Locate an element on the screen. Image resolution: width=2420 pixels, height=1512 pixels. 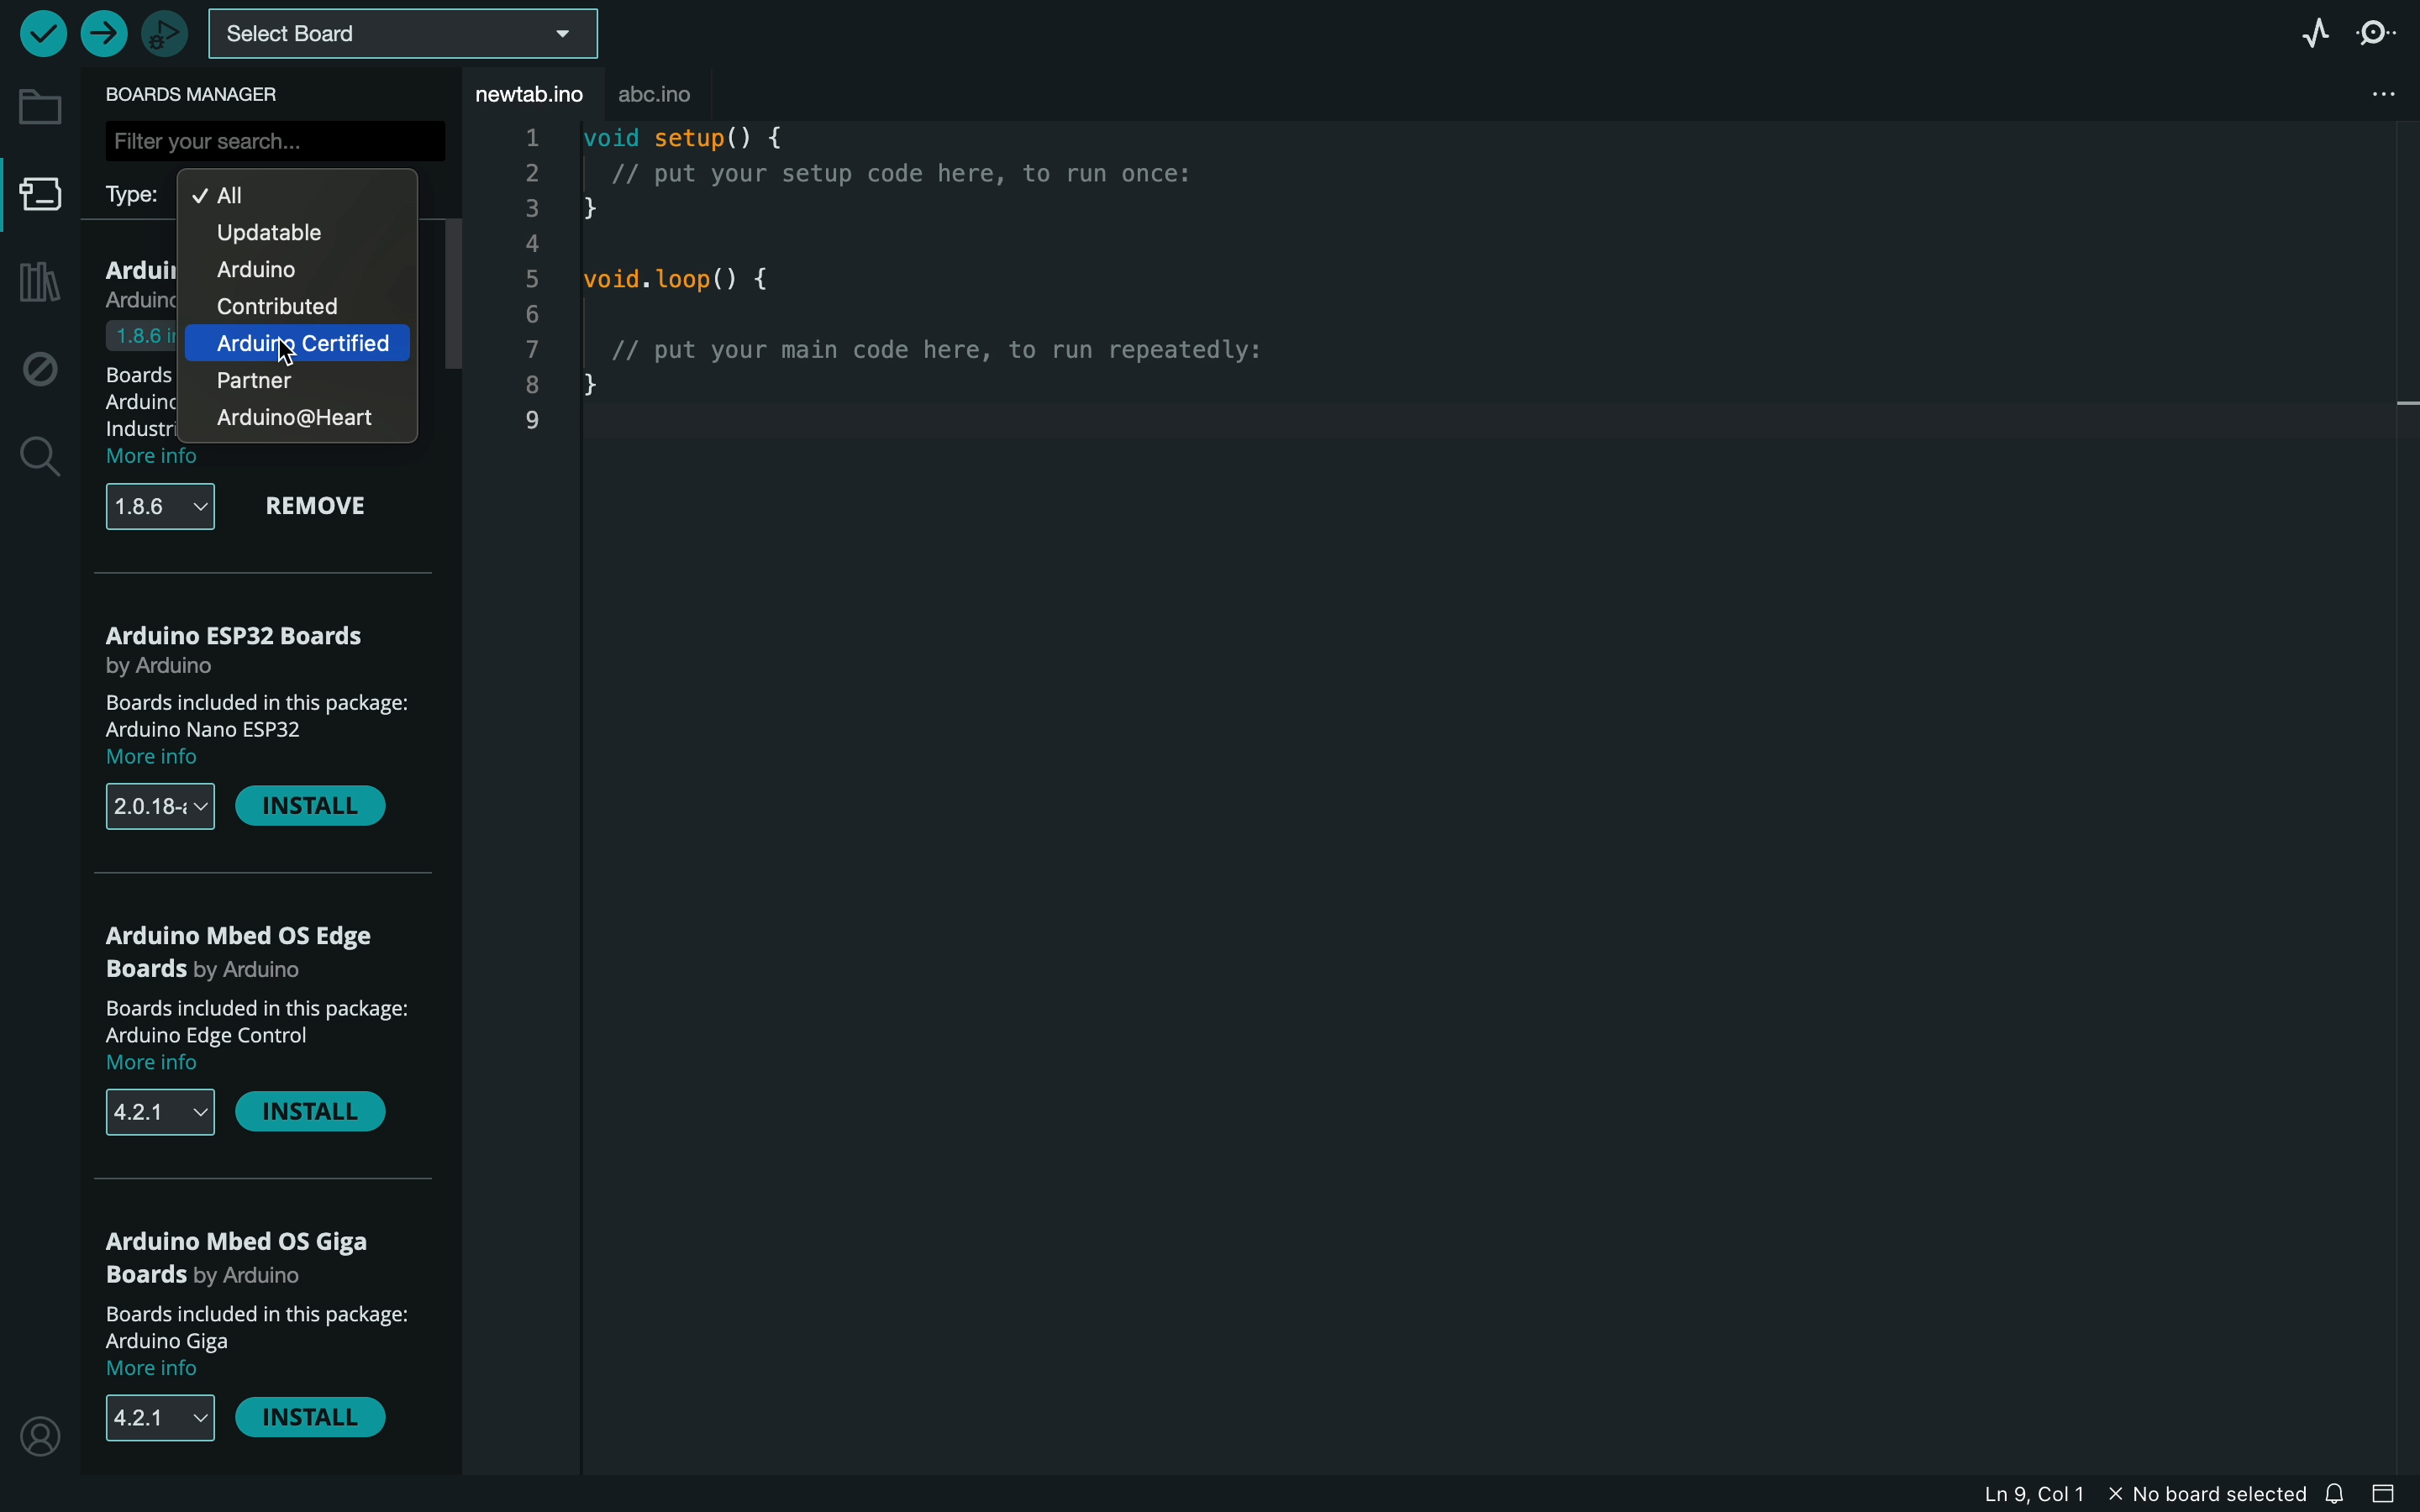
search bar is located at coordinates (273, 140).